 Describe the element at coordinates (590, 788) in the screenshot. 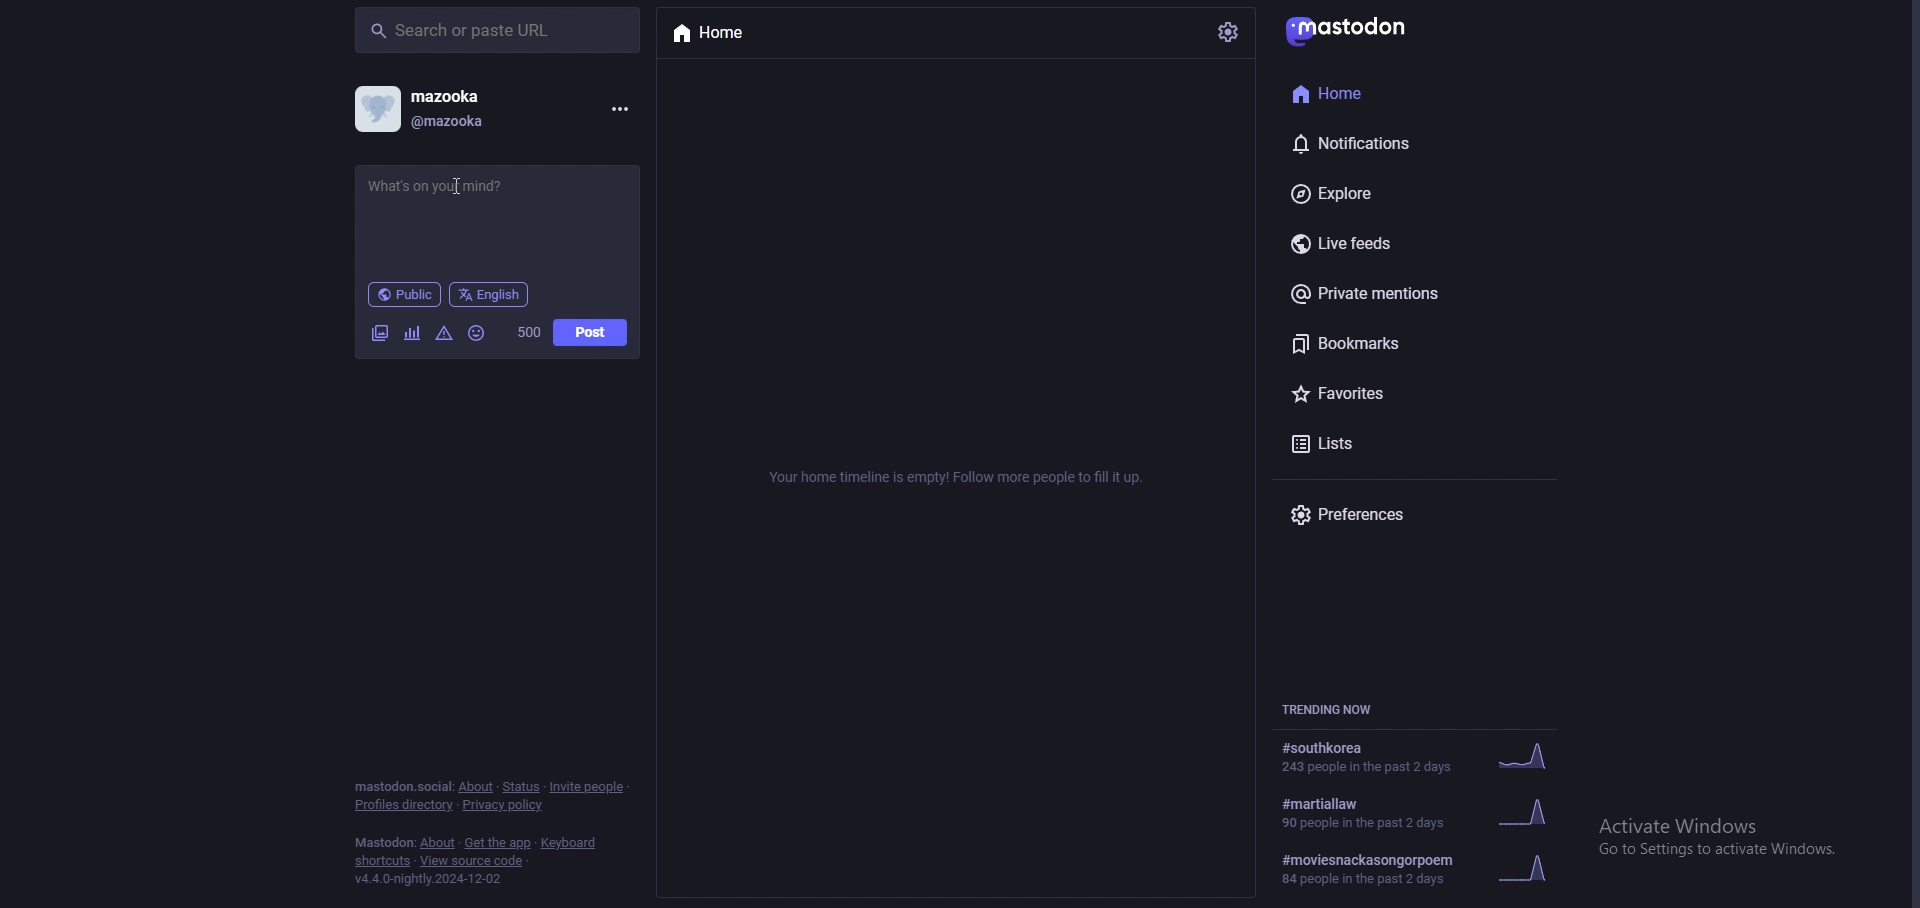

I see `invite people` at that location.